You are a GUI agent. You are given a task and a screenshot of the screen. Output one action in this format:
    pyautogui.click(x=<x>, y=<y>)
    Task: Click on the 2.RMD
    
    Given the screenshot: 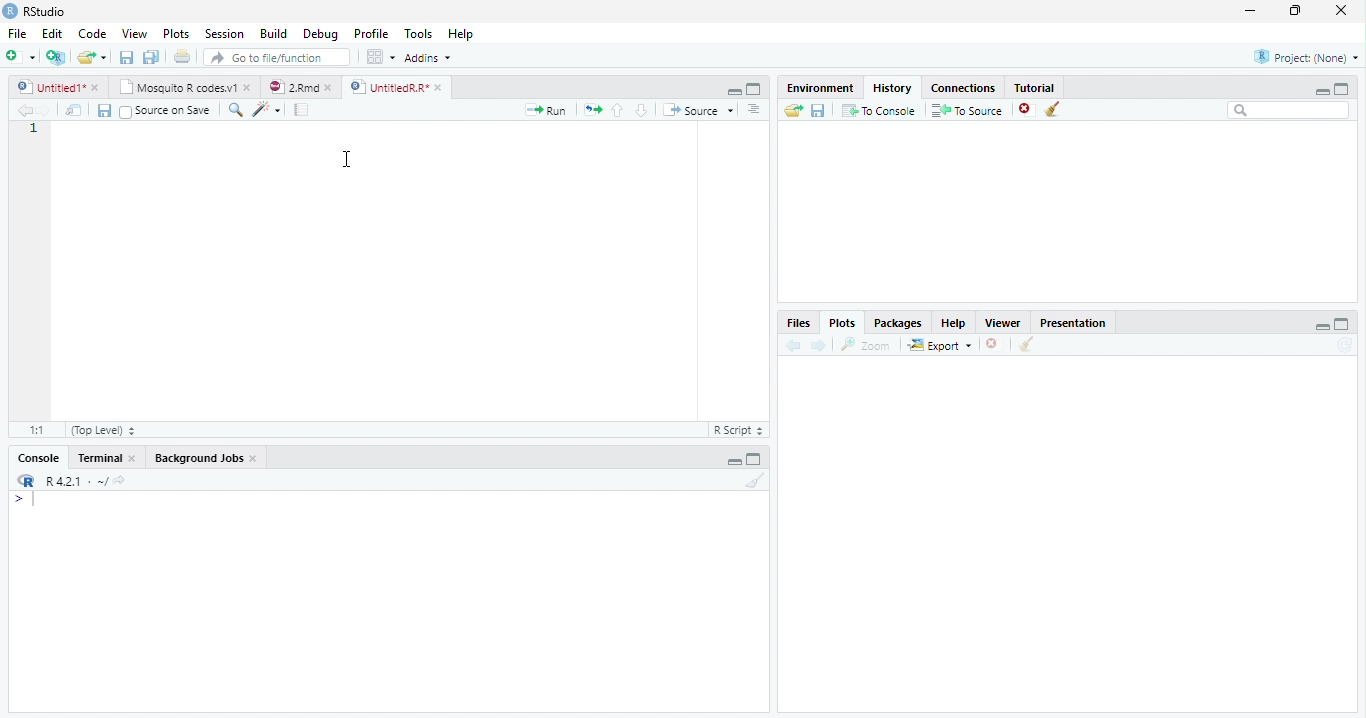 What is the action you would take?
    pyautogui.click(x=300, y=87)
    